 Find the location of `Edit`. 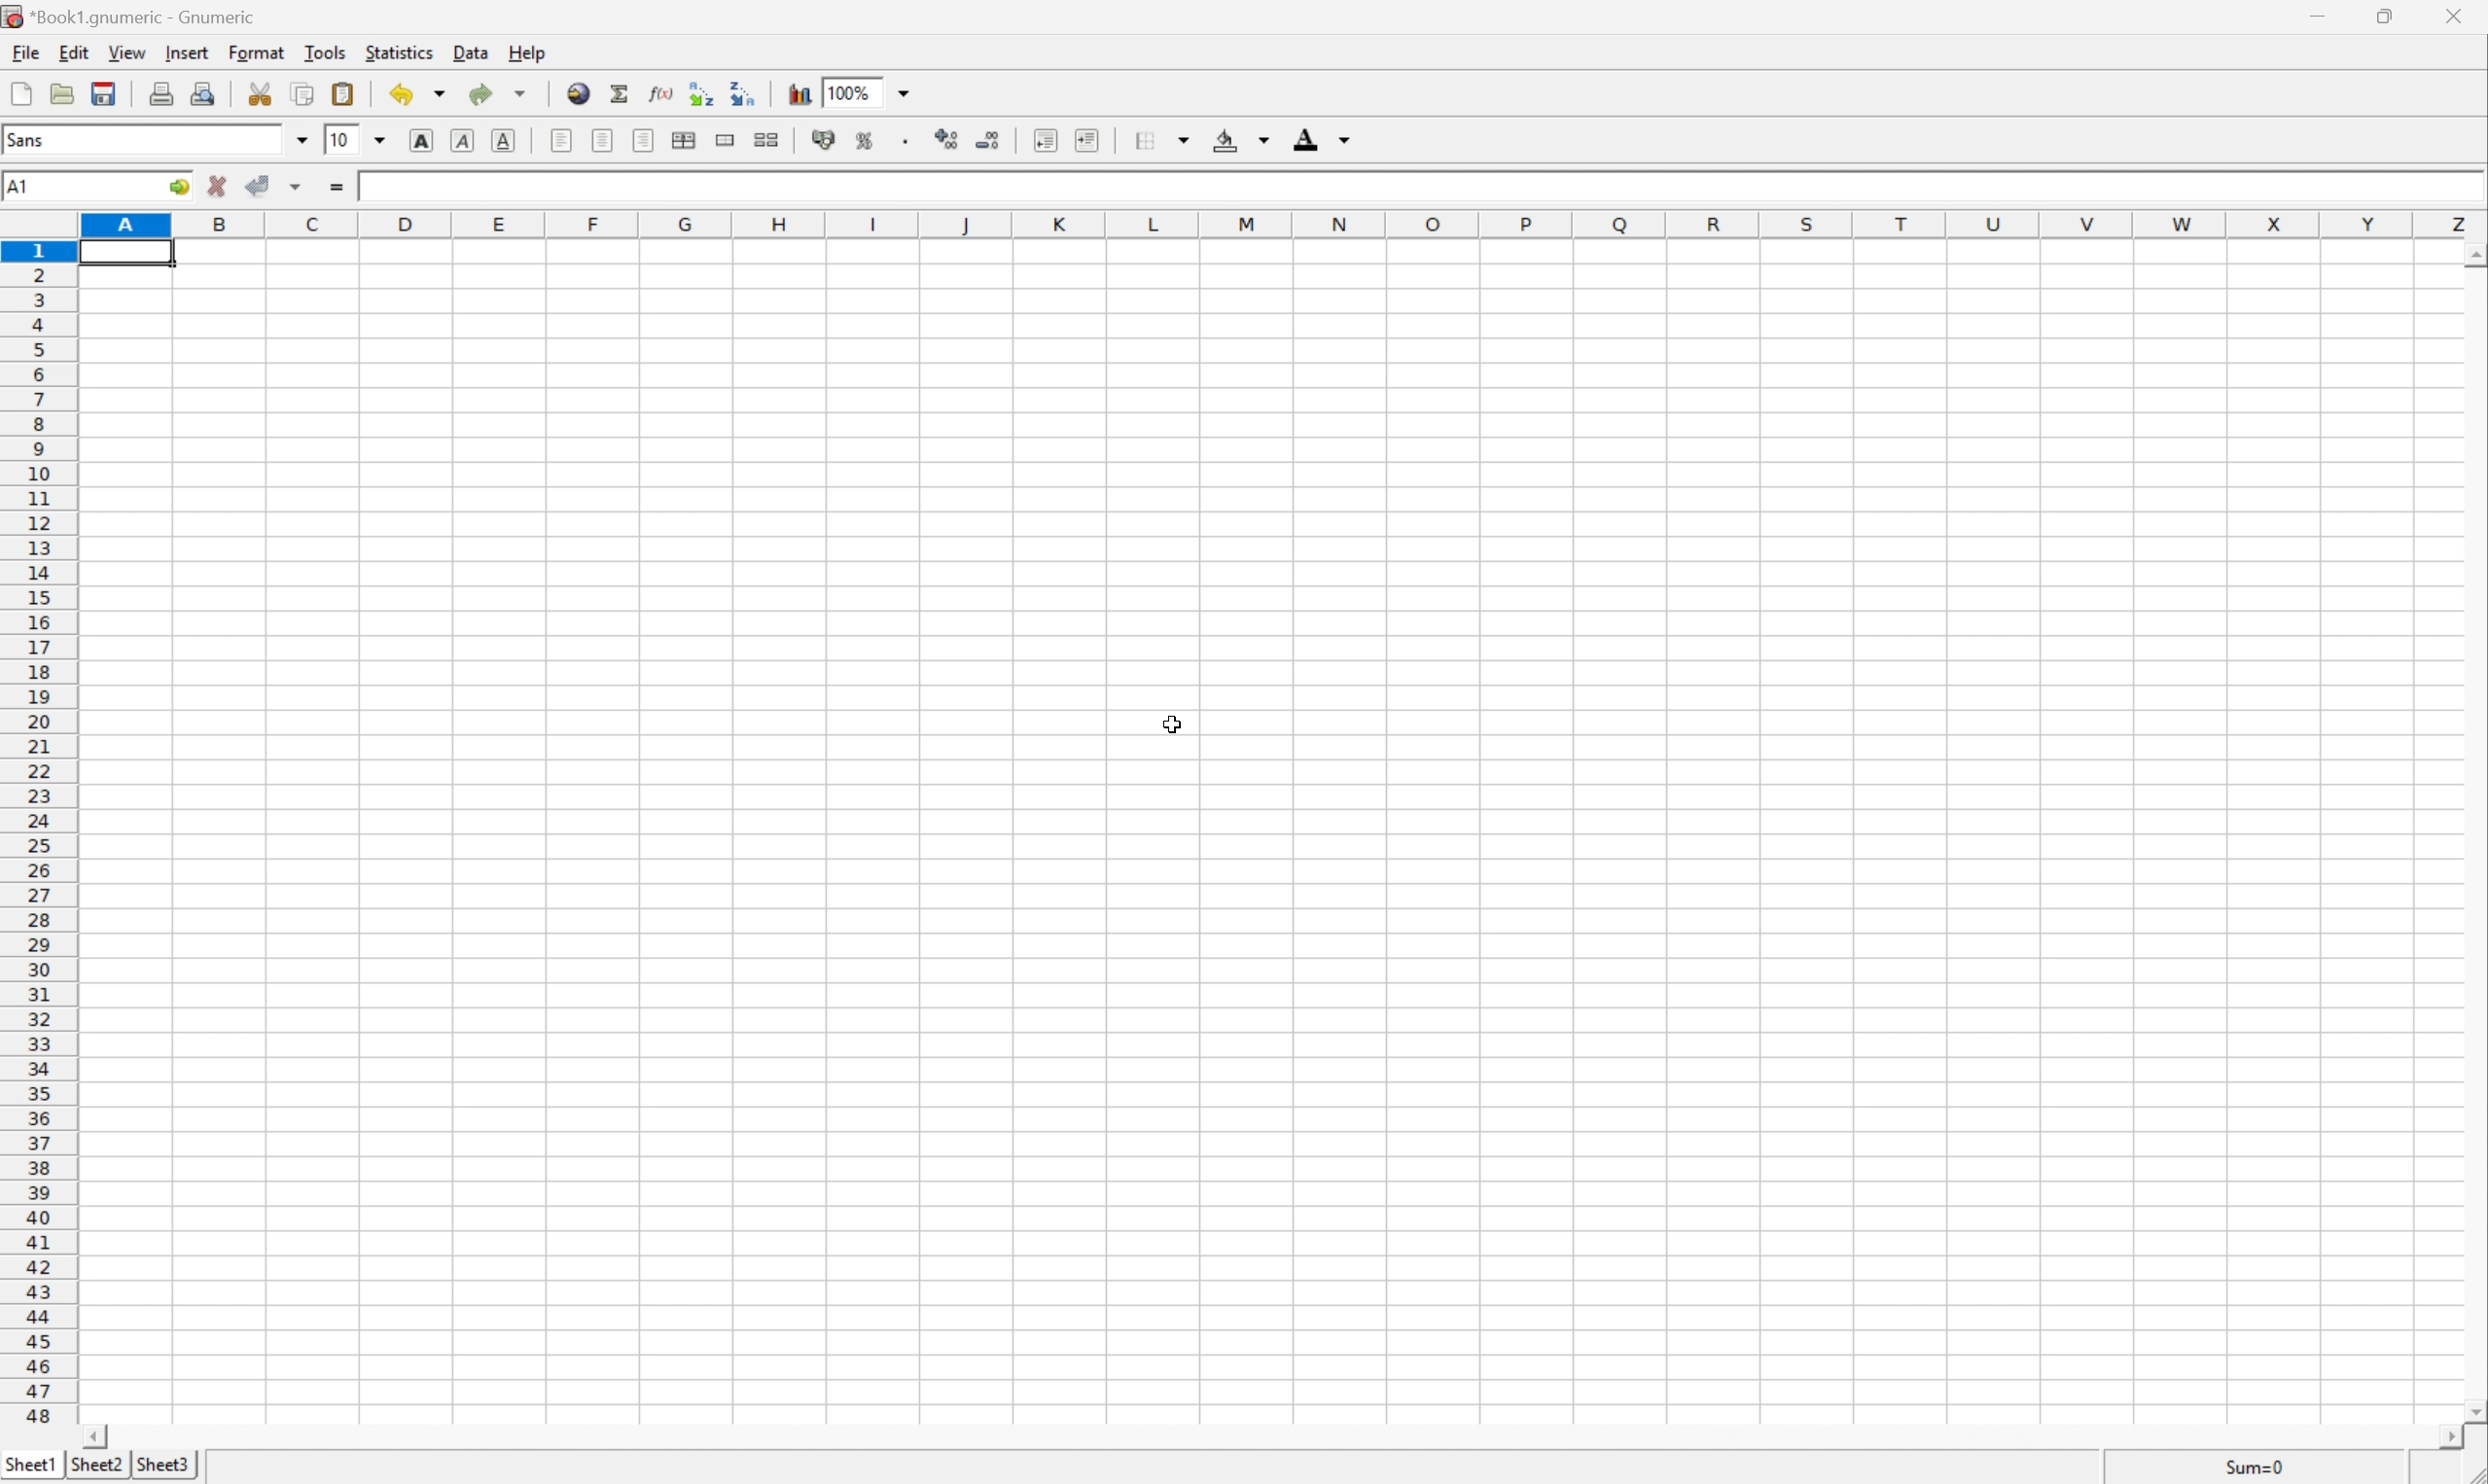

Edit is located at coordinates (75, 53).